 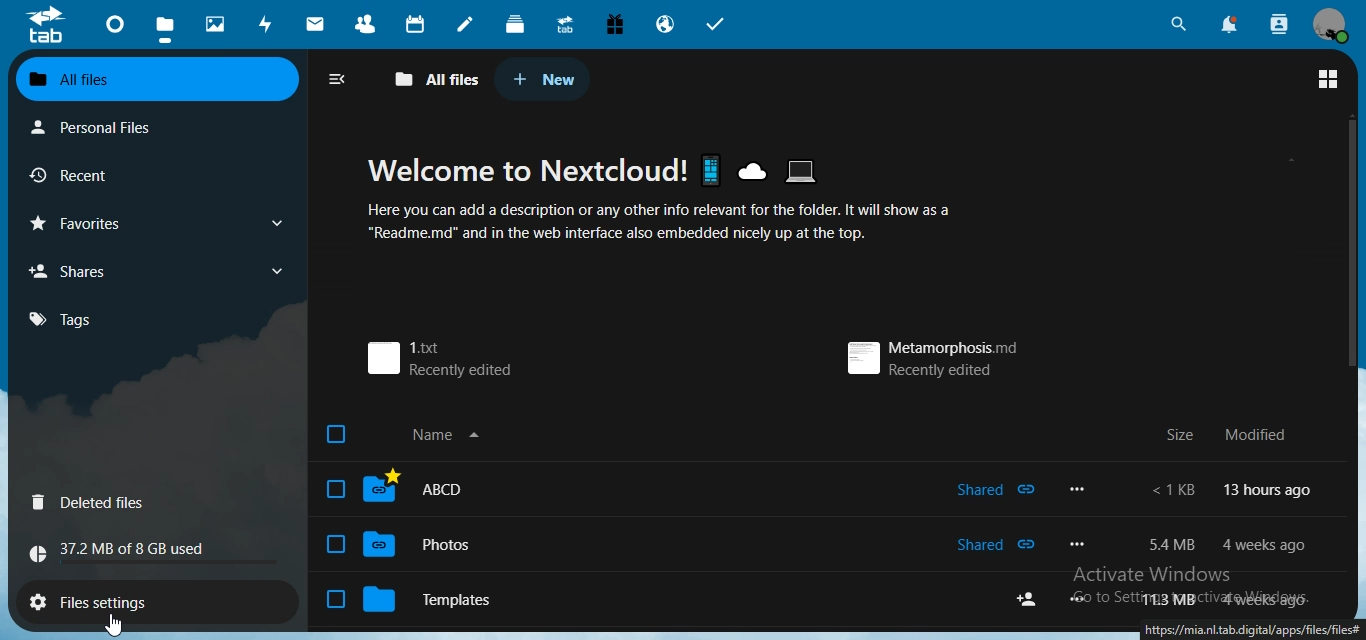 What do you see at coordinates (567, 24) in the screenshot?
I see `upgrade` at bounding box center [567, 24].